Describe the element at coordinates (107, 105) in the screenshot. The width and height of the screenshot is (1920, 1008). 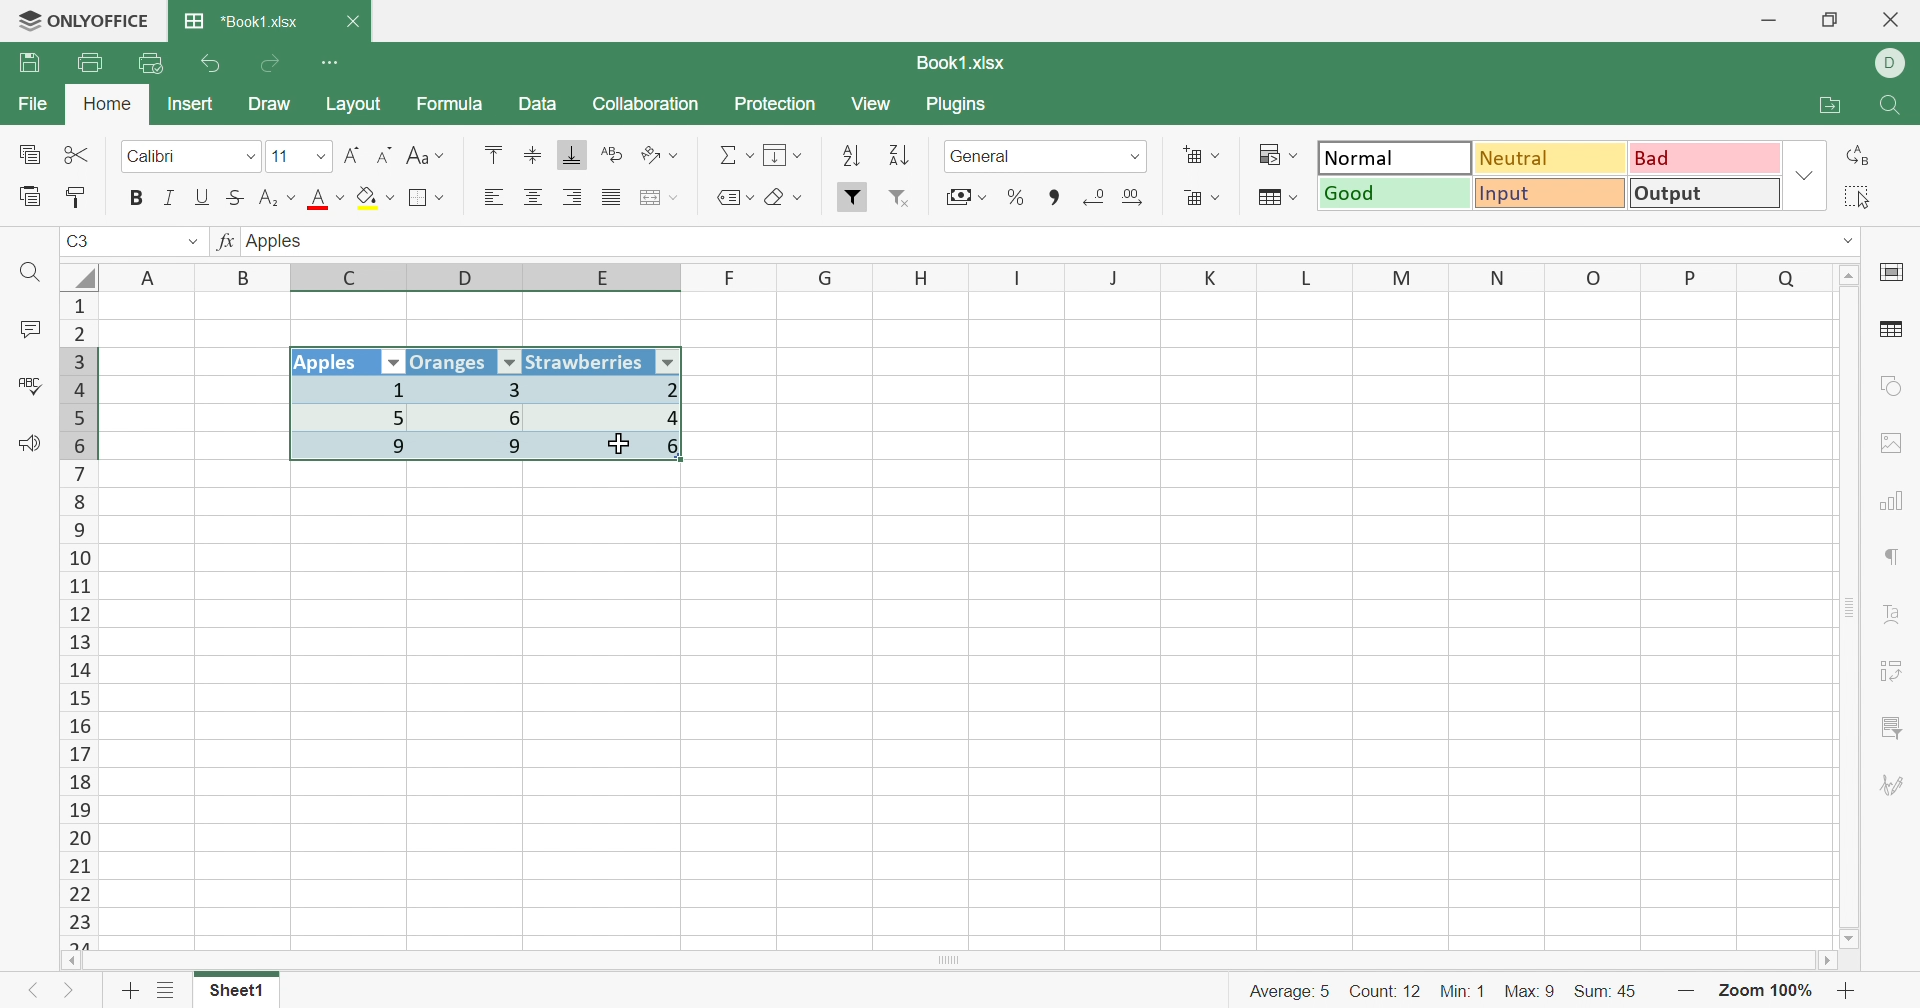
I see `Home` at that location.